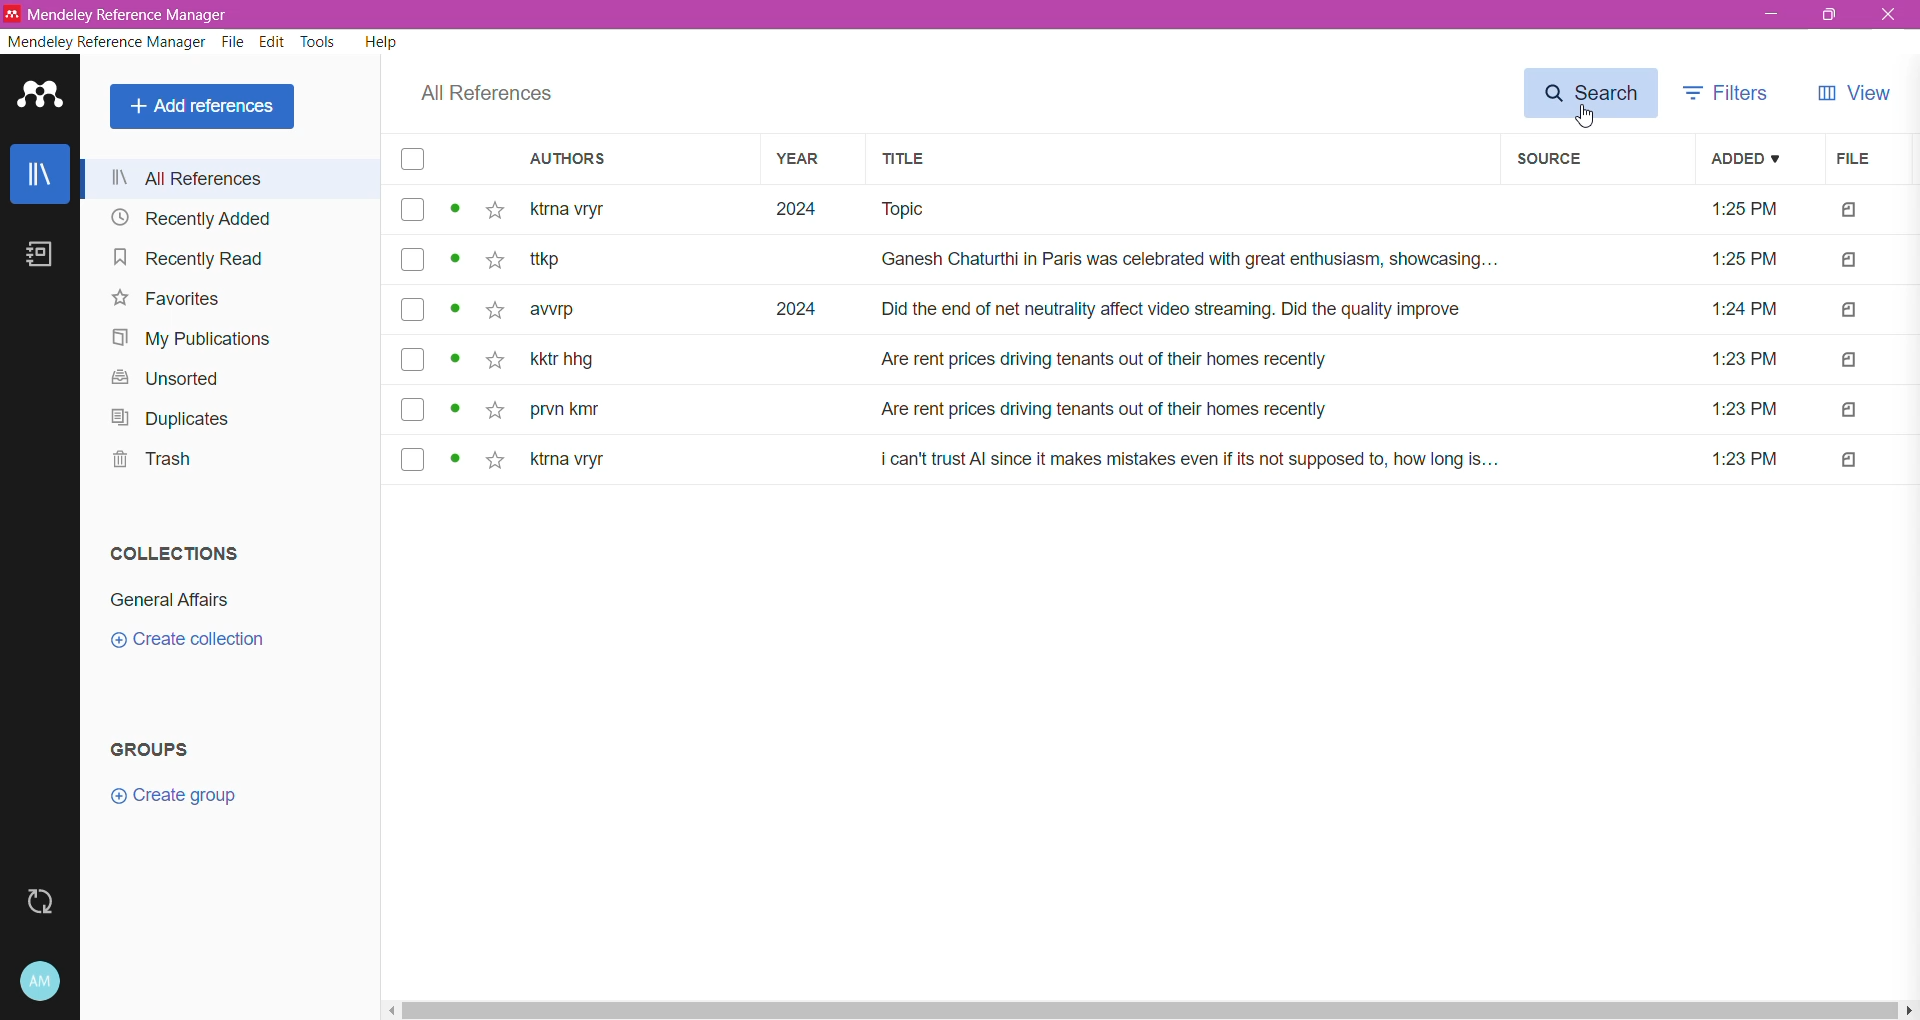 This screenshot has height=1020, width=1920. I want to click on click here to add to favourites, so click(493, 259).